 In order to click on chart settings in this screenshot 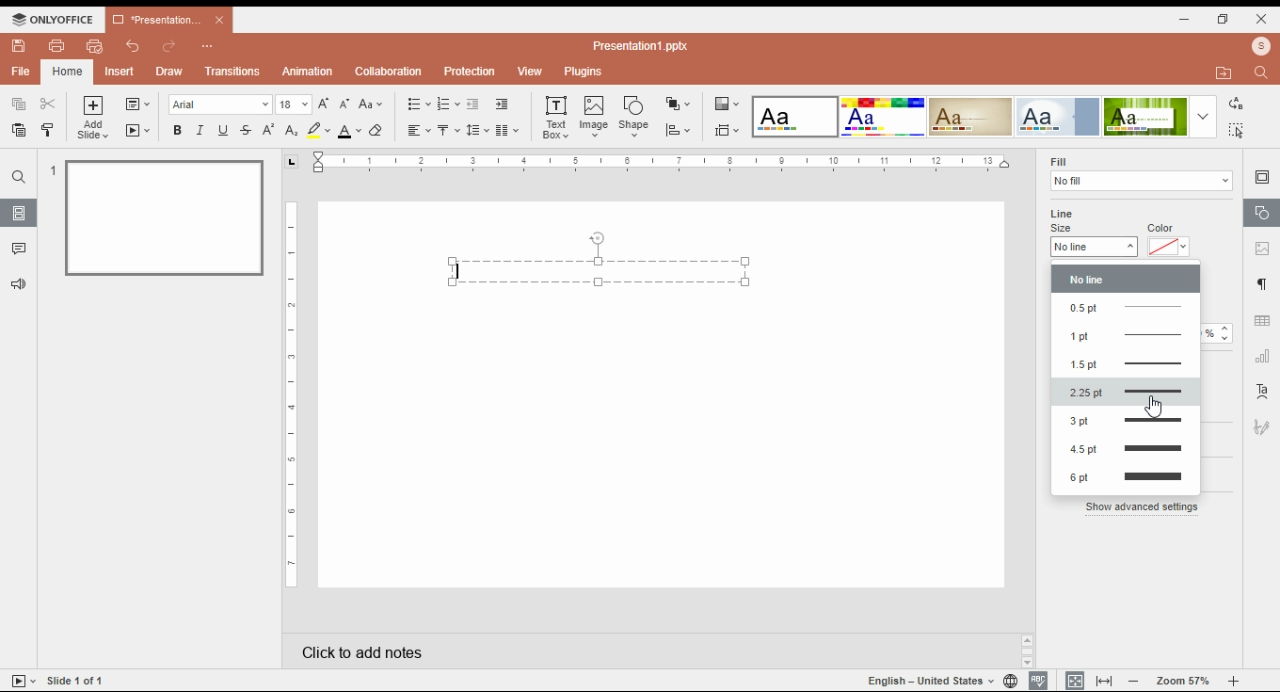, I will do `click(1263, 359)`.